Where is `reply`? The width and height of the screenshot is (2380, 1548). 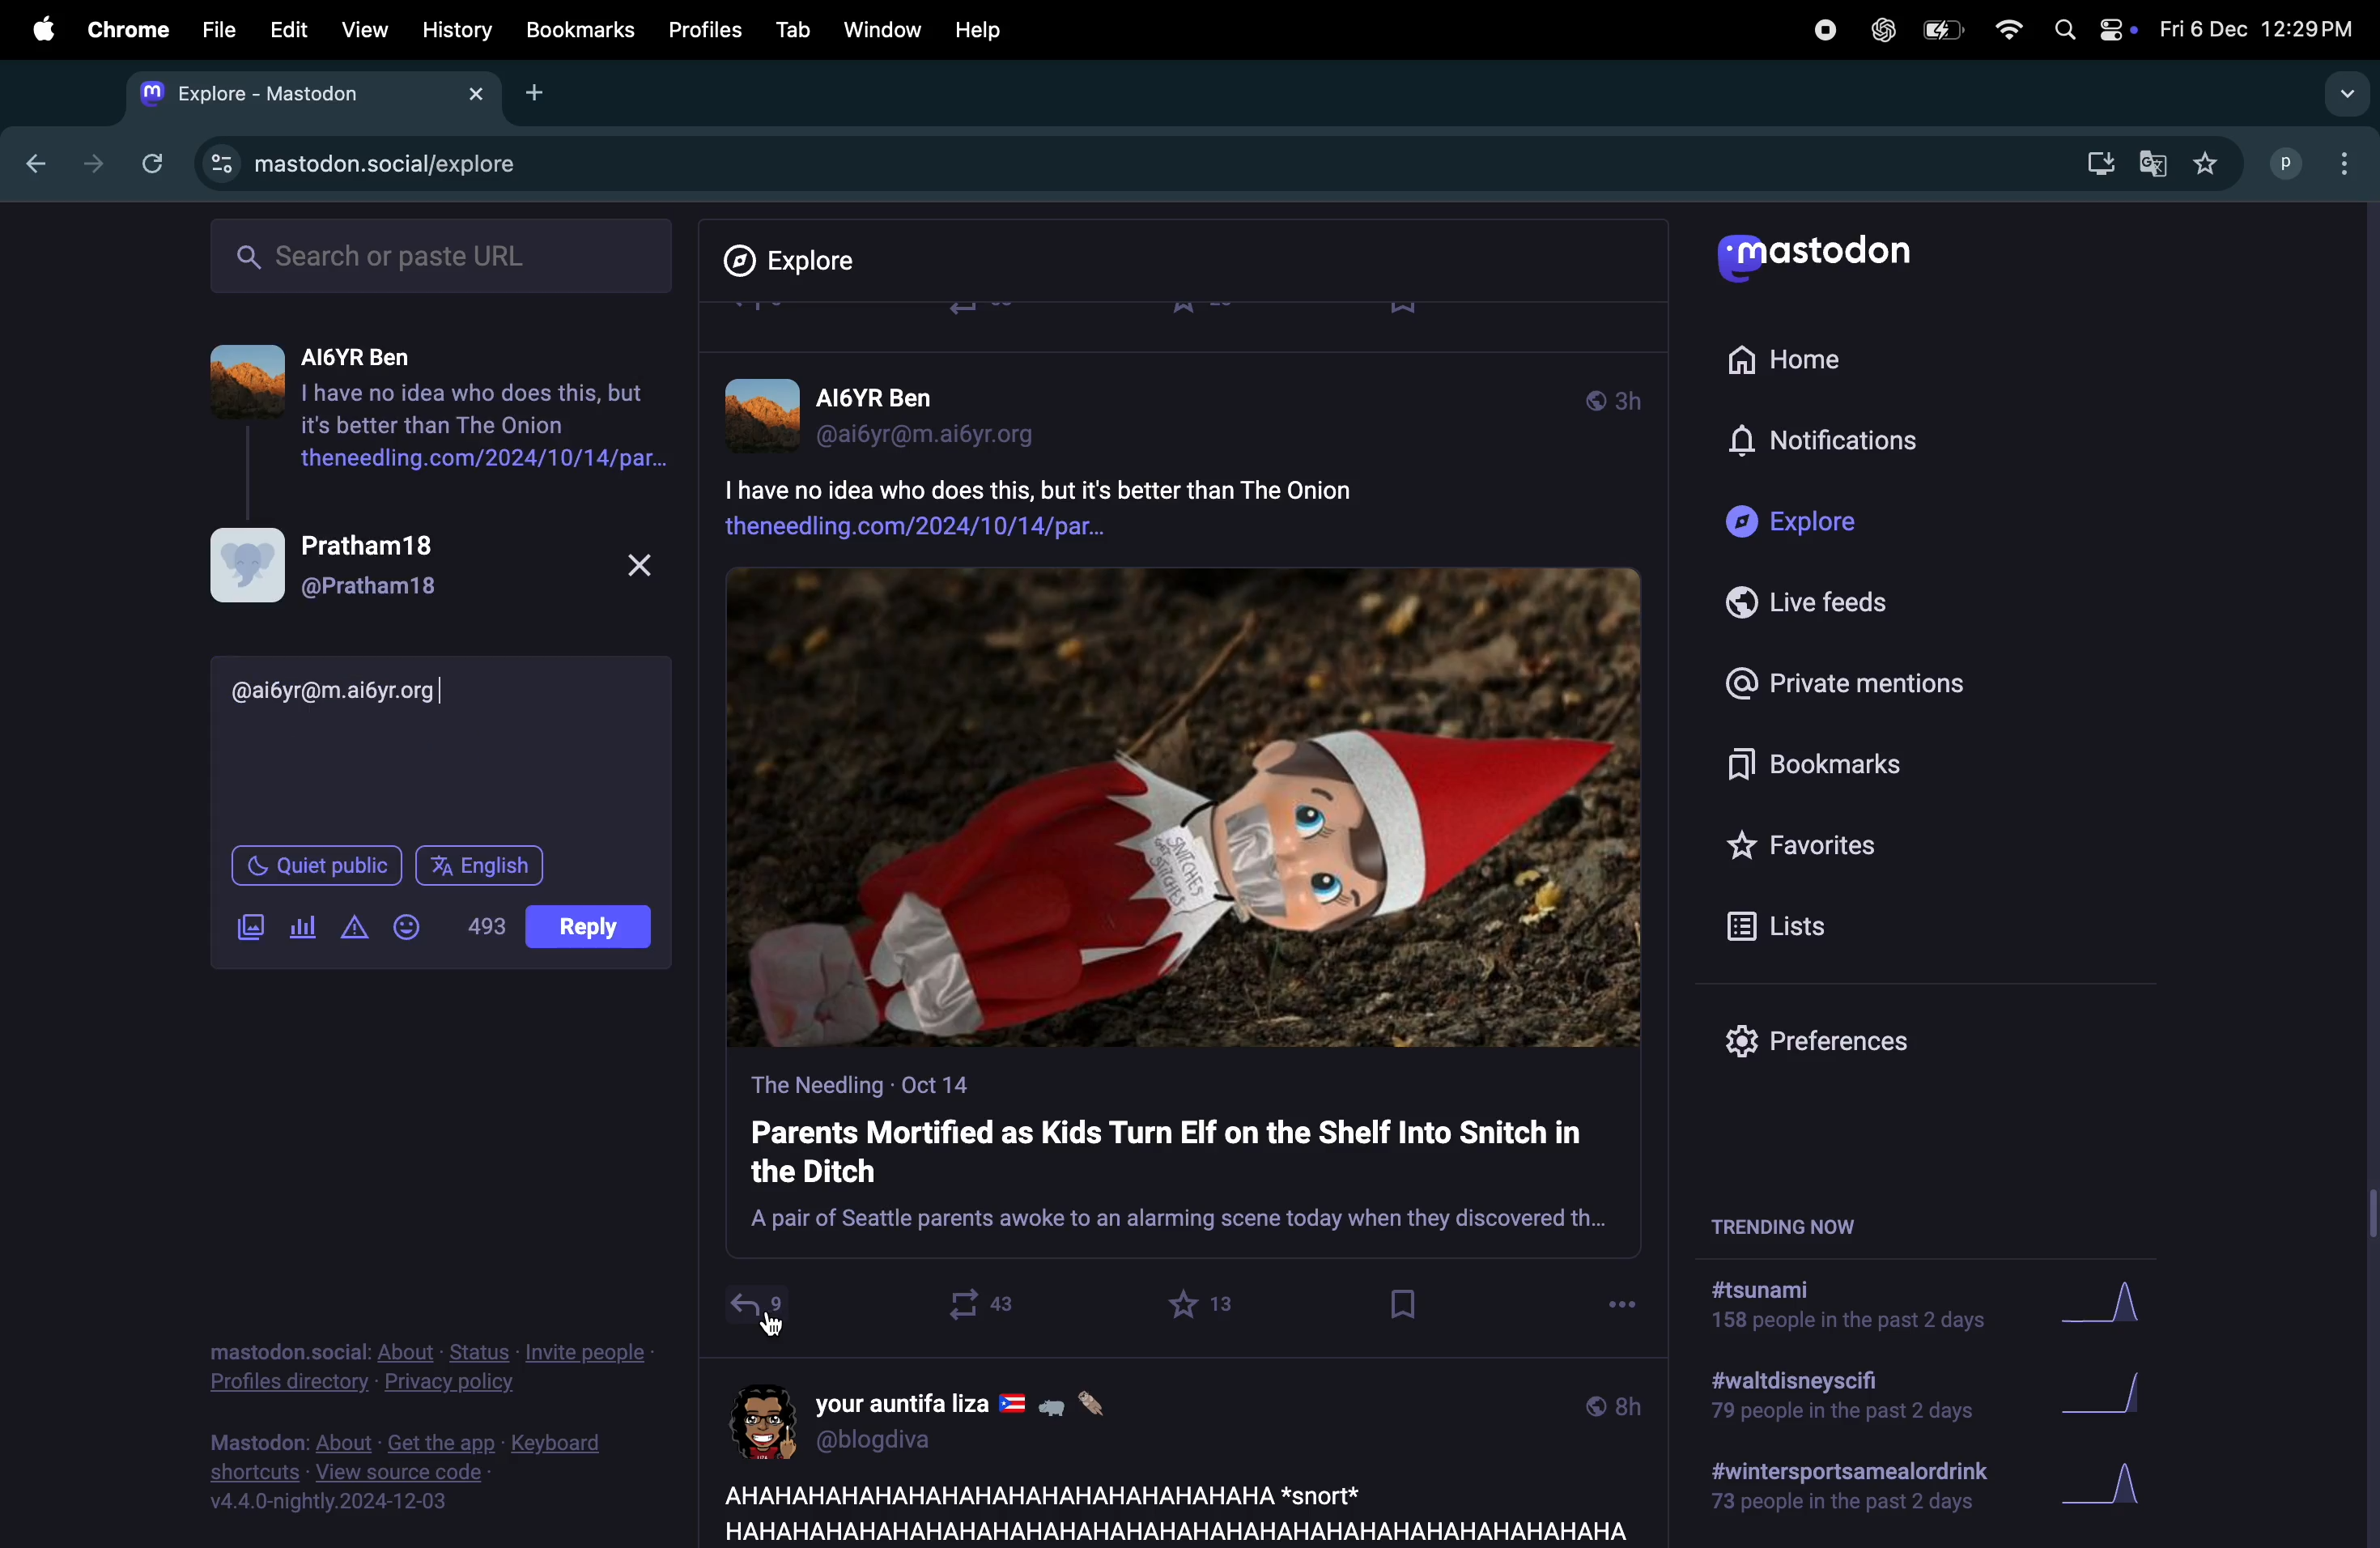
reply is located at coordinates (756, 1310).